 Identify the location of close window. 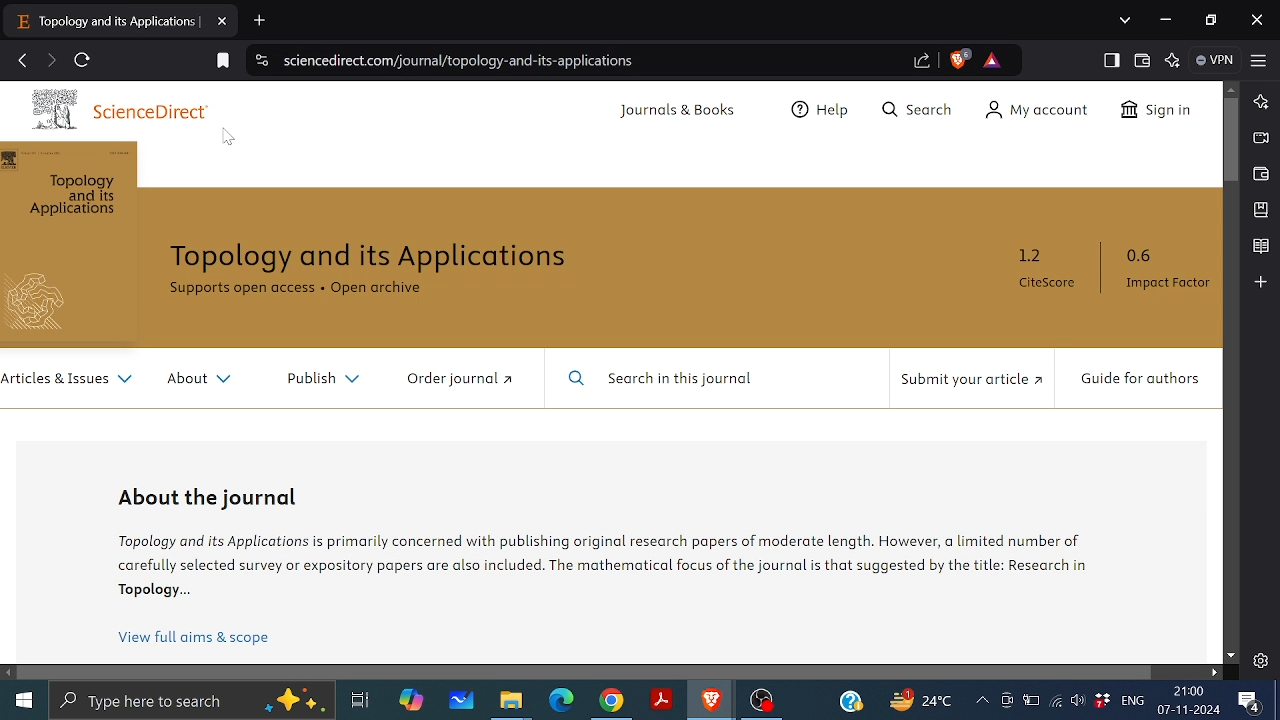
(1255, 20).